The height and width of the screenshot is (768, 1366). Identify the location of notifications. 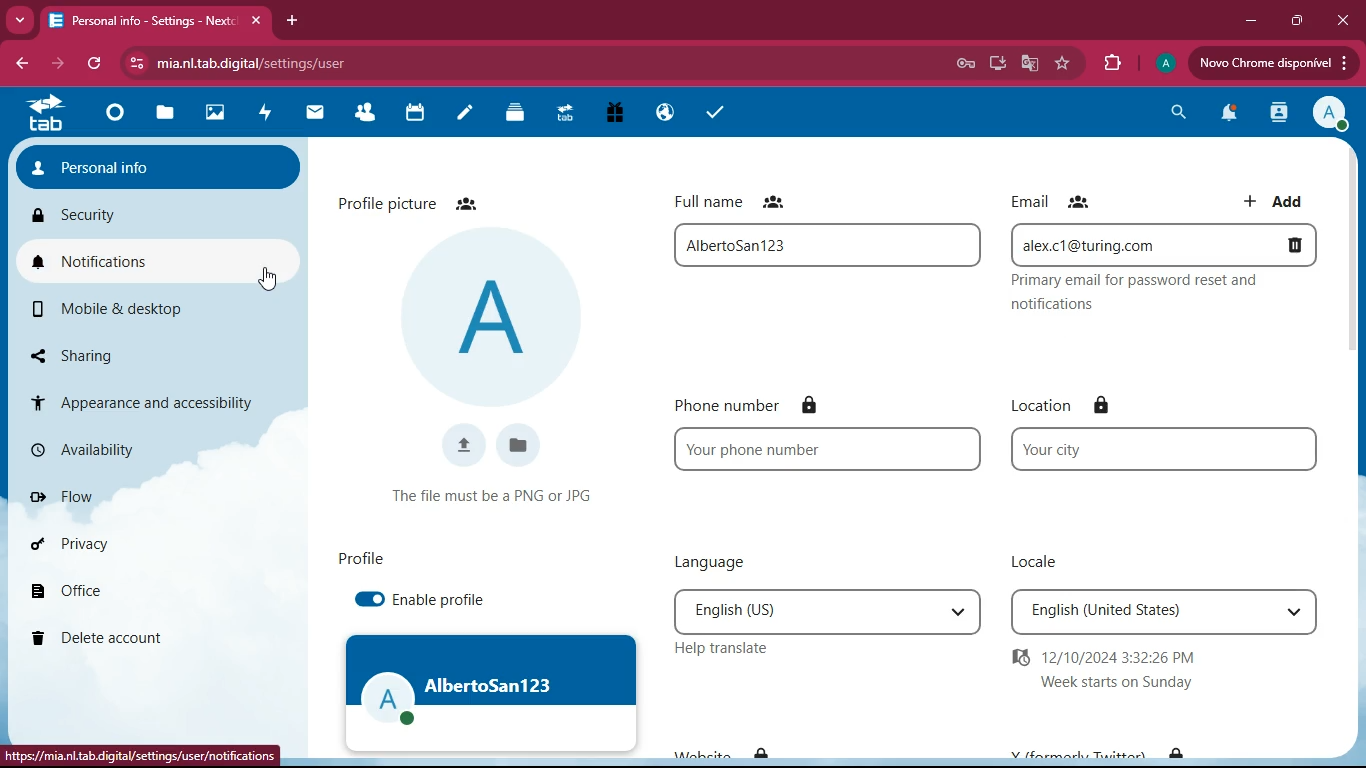
(1225, 115).